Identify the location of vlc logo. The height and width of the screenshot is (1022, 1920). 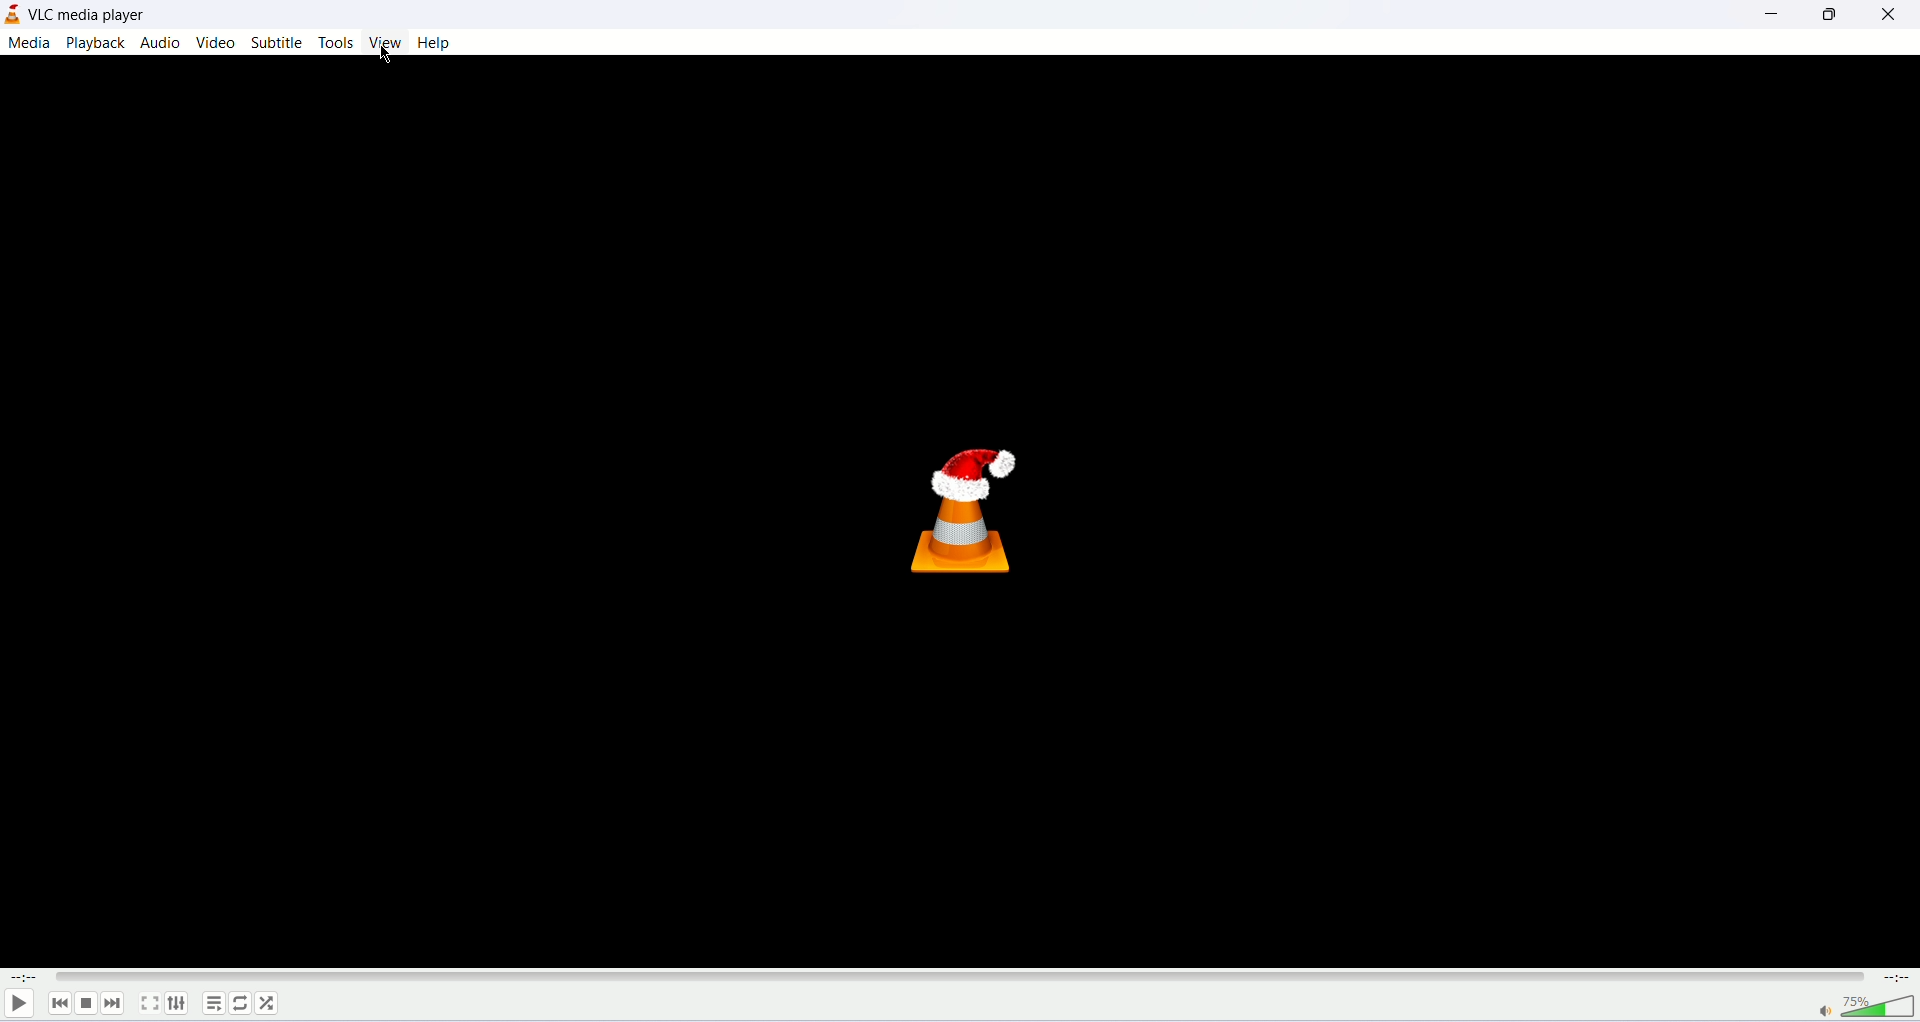
(970, 509).